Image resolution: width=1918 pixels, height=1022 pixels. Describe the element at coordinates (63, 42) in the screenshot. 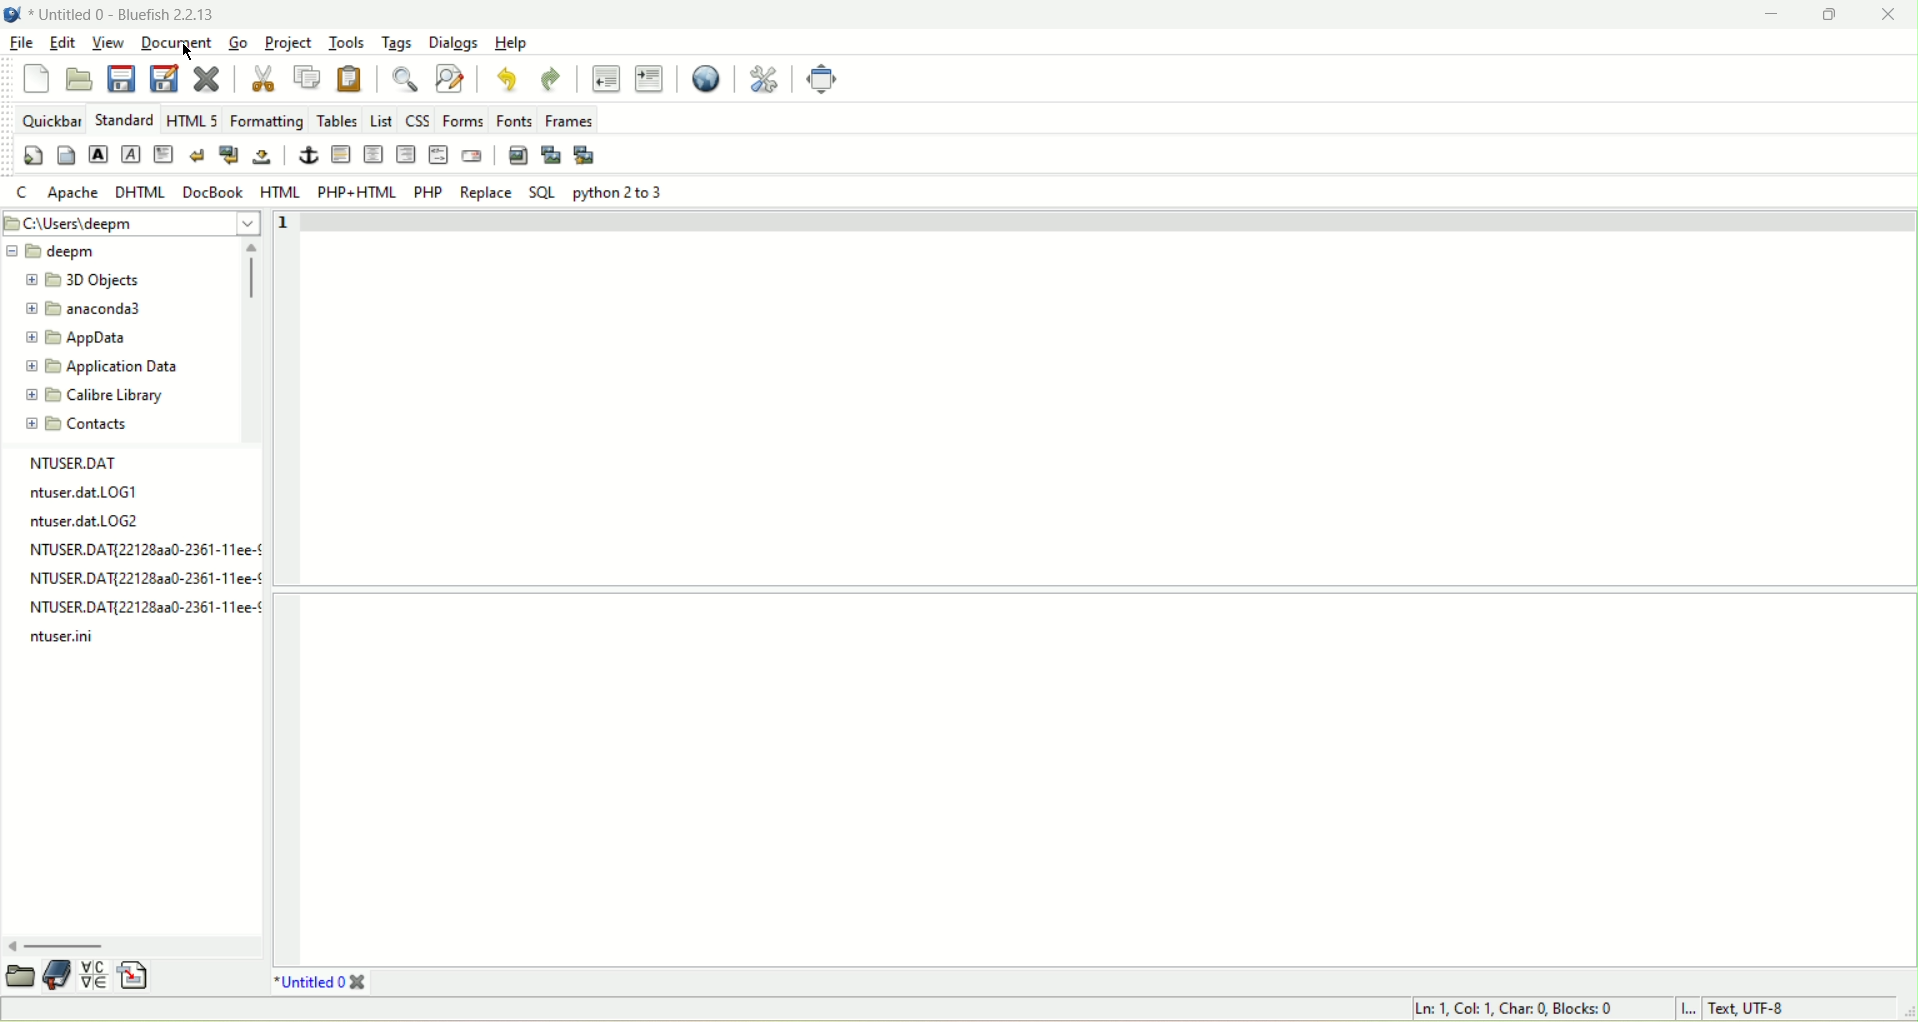

I see `edit` at that location.